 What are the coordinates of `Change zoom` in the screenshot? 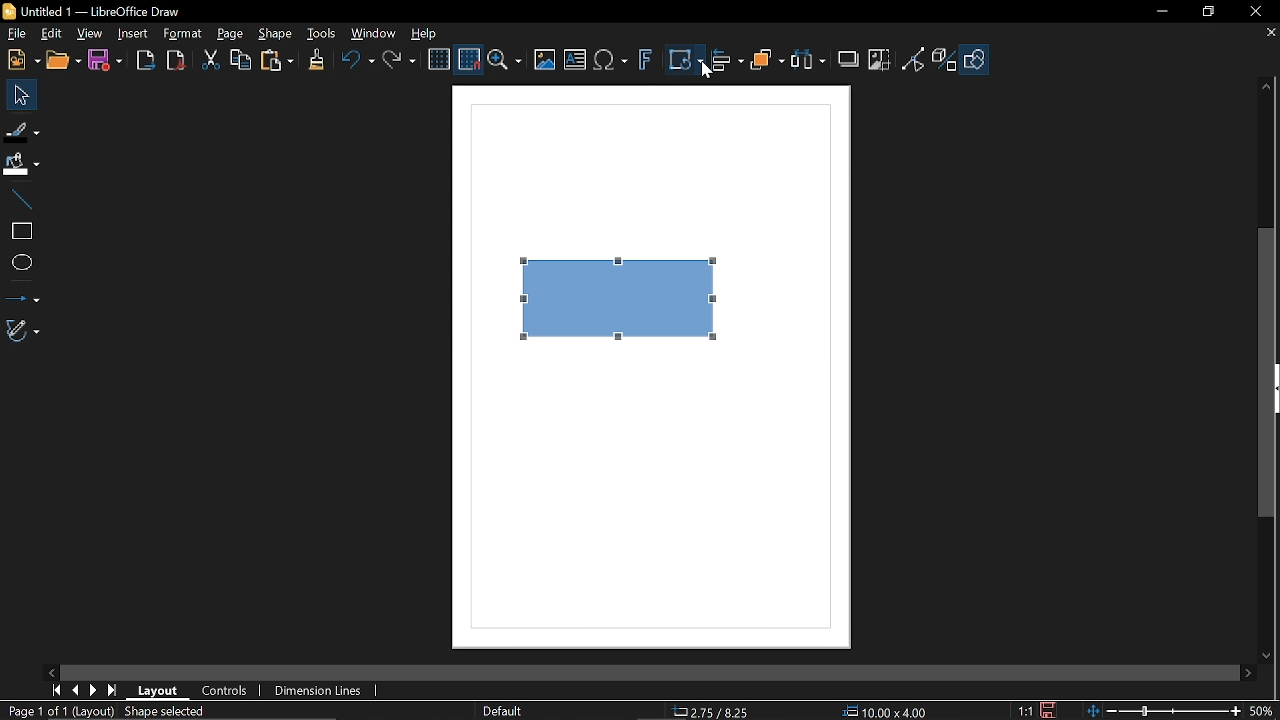 It's located at (1166, 712).